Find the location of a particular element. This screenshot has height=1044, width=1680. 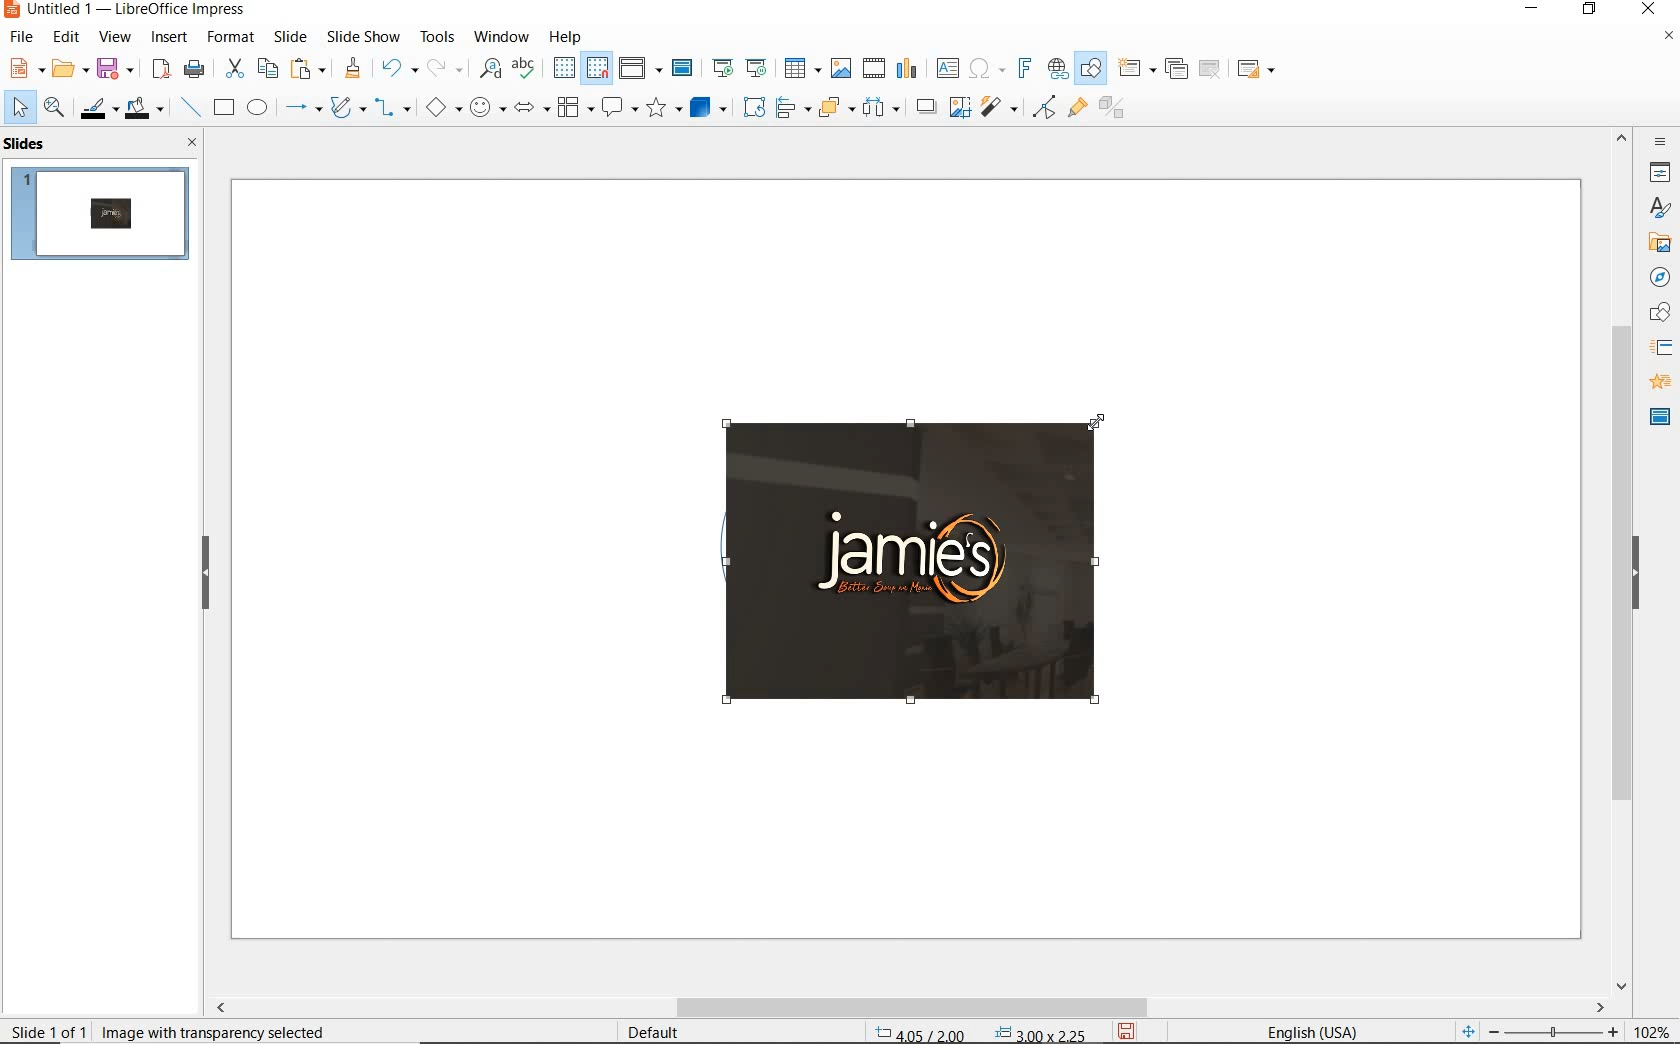

block arrows is located at coordinates (528, 109).